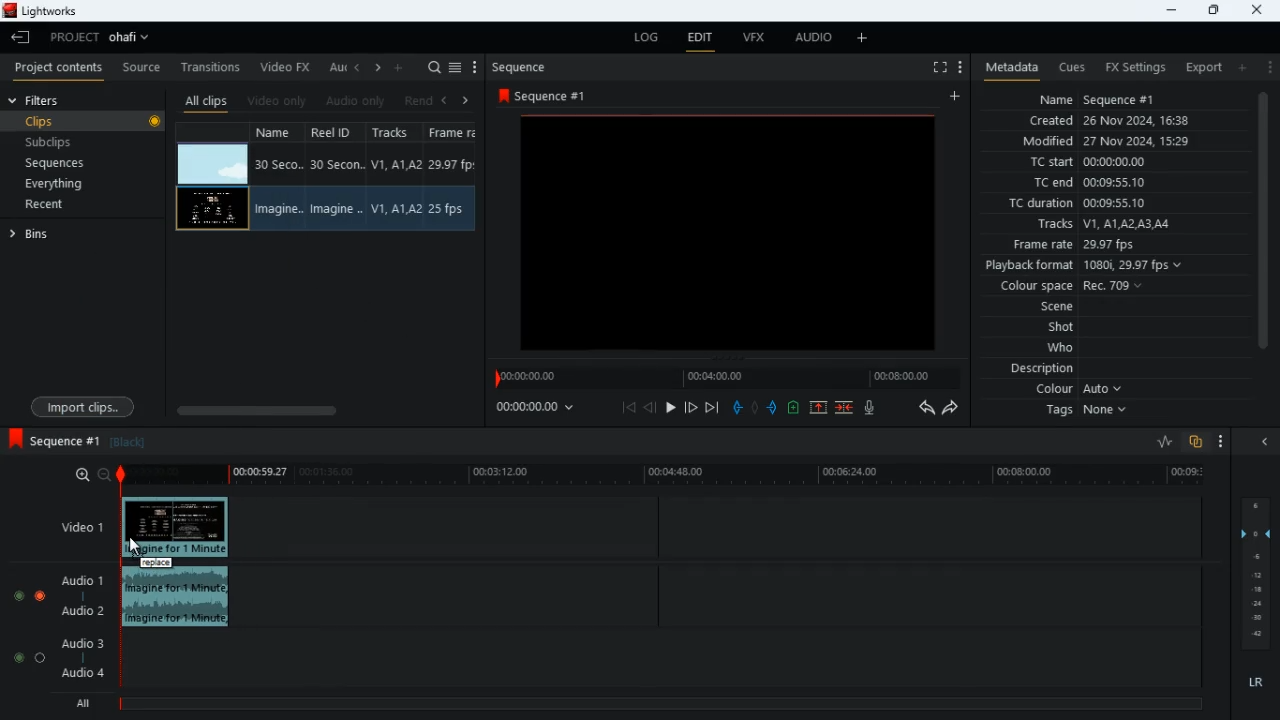  What do you see at coordinates (525, 67) in the screenshot?
I see `sequence` at bounding box center [525, 67].